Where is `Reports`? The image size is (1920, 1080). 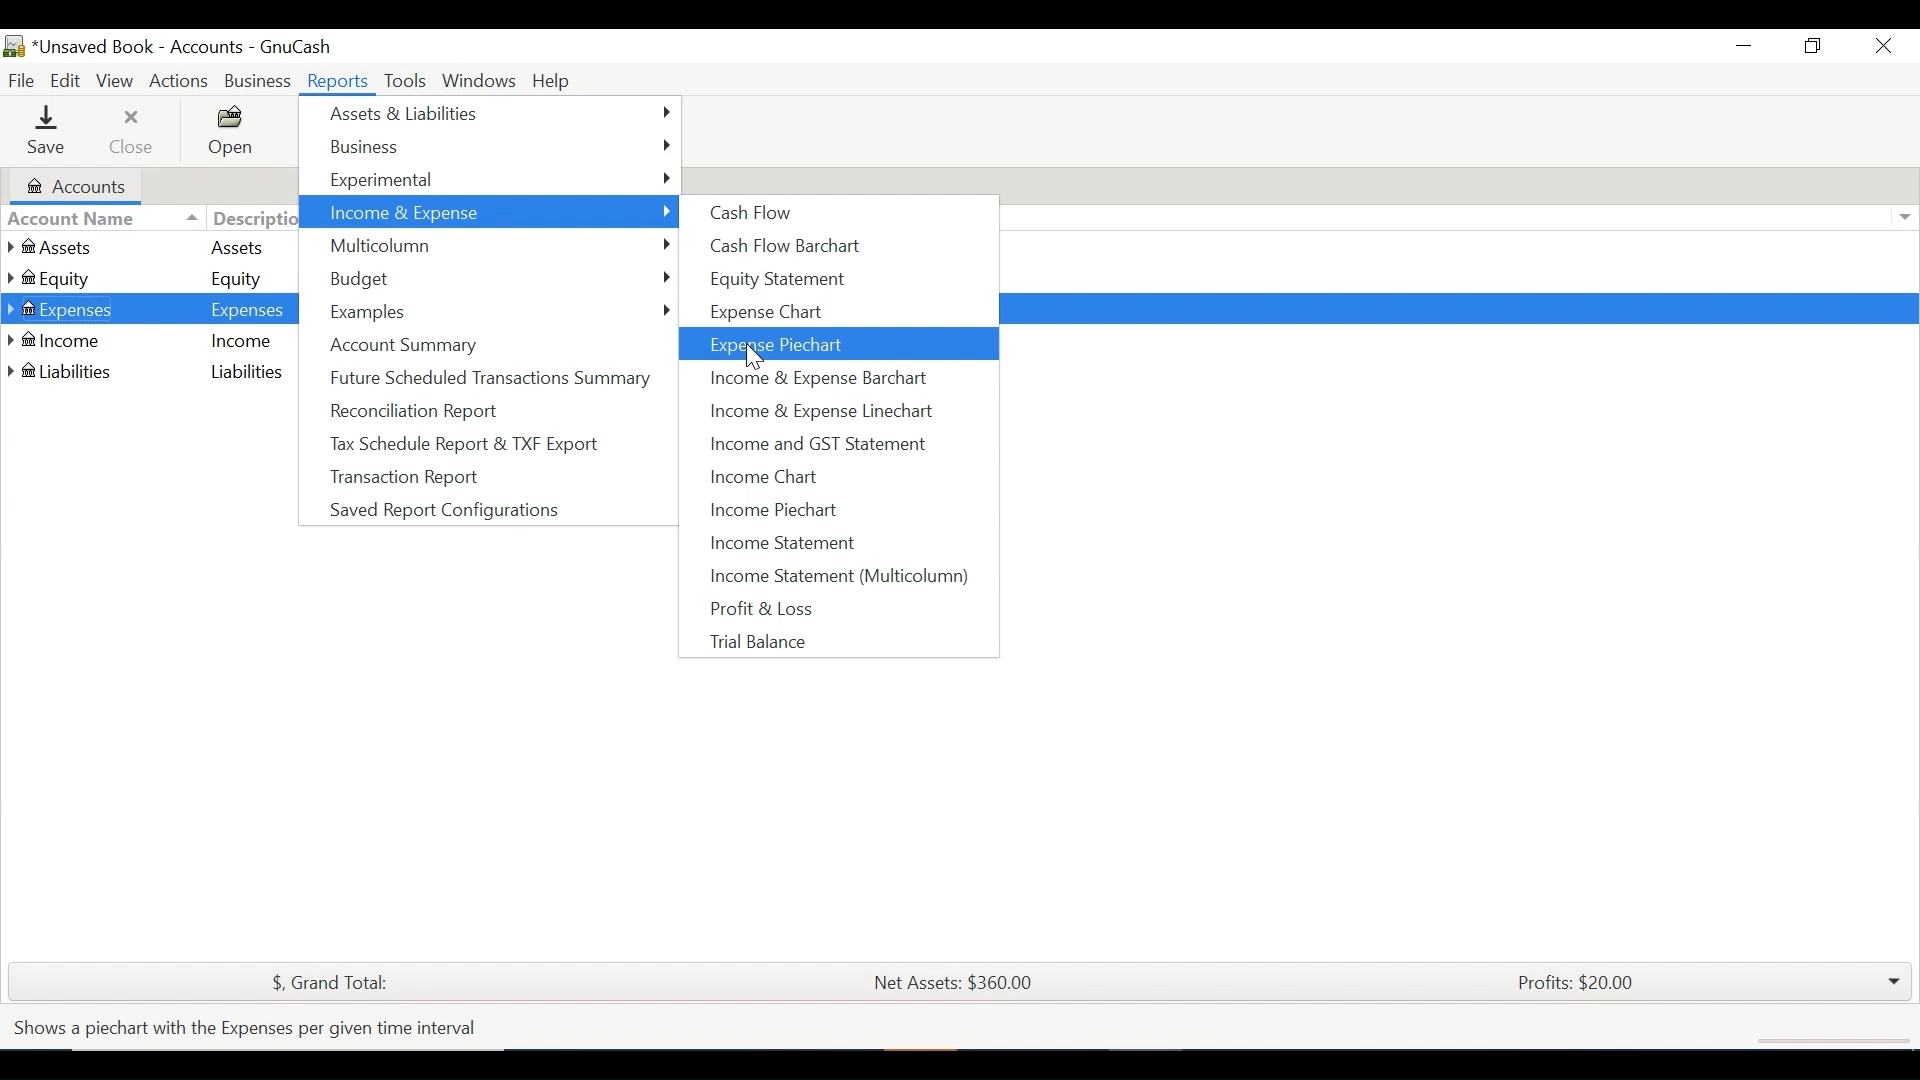
Reports is located at coordinates (335, 79).